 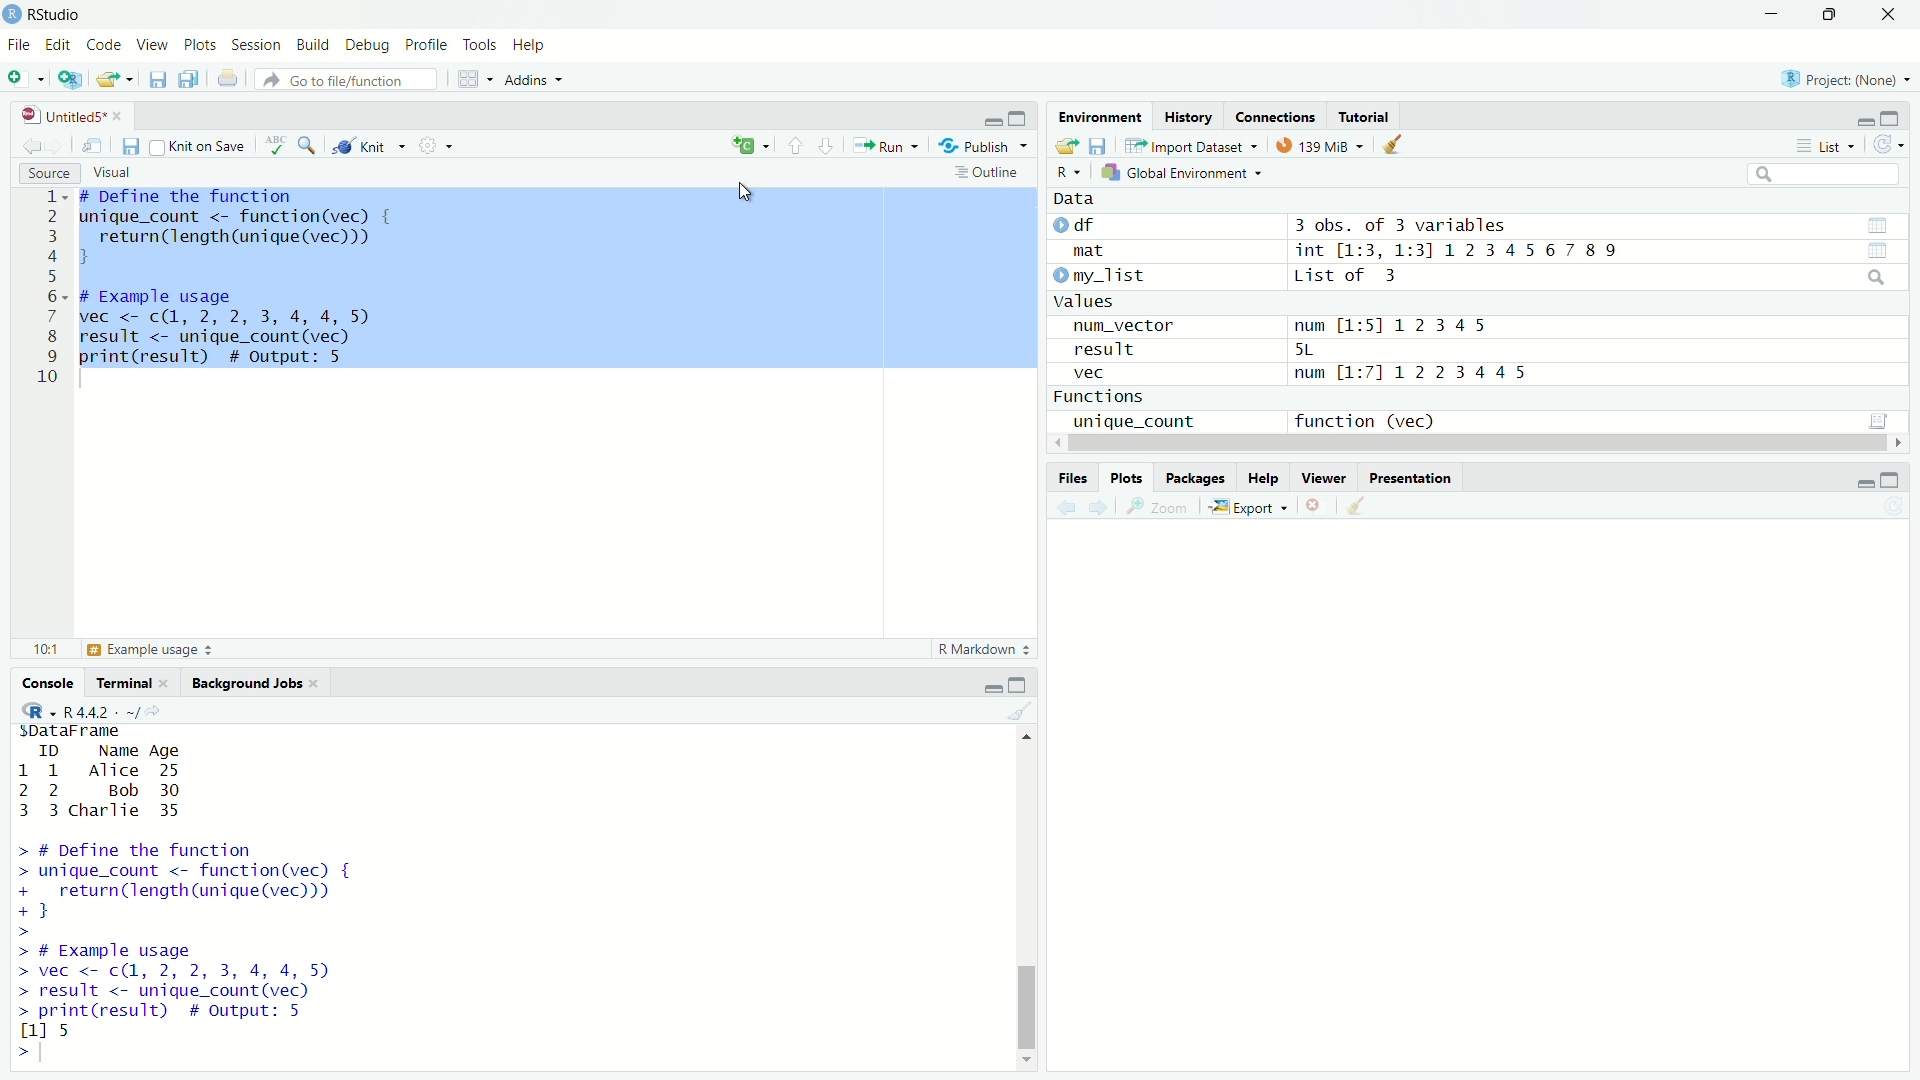 What do you see at coordinates (1263, 478) in the screenshot?
I see `Help` at bounding box center [1263, 478].